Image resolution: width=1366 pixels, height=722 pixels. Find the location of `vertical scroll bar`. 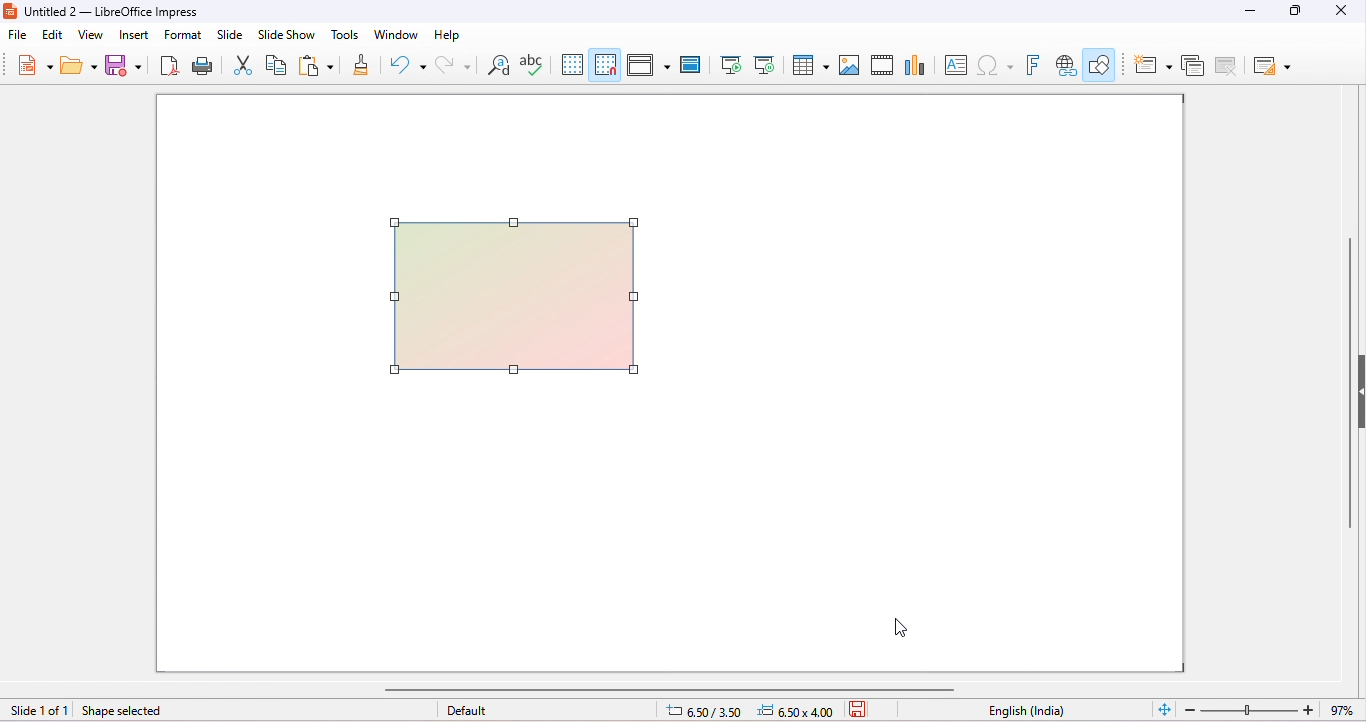

vertical scroll bar is located at coordinates (1347, 398).